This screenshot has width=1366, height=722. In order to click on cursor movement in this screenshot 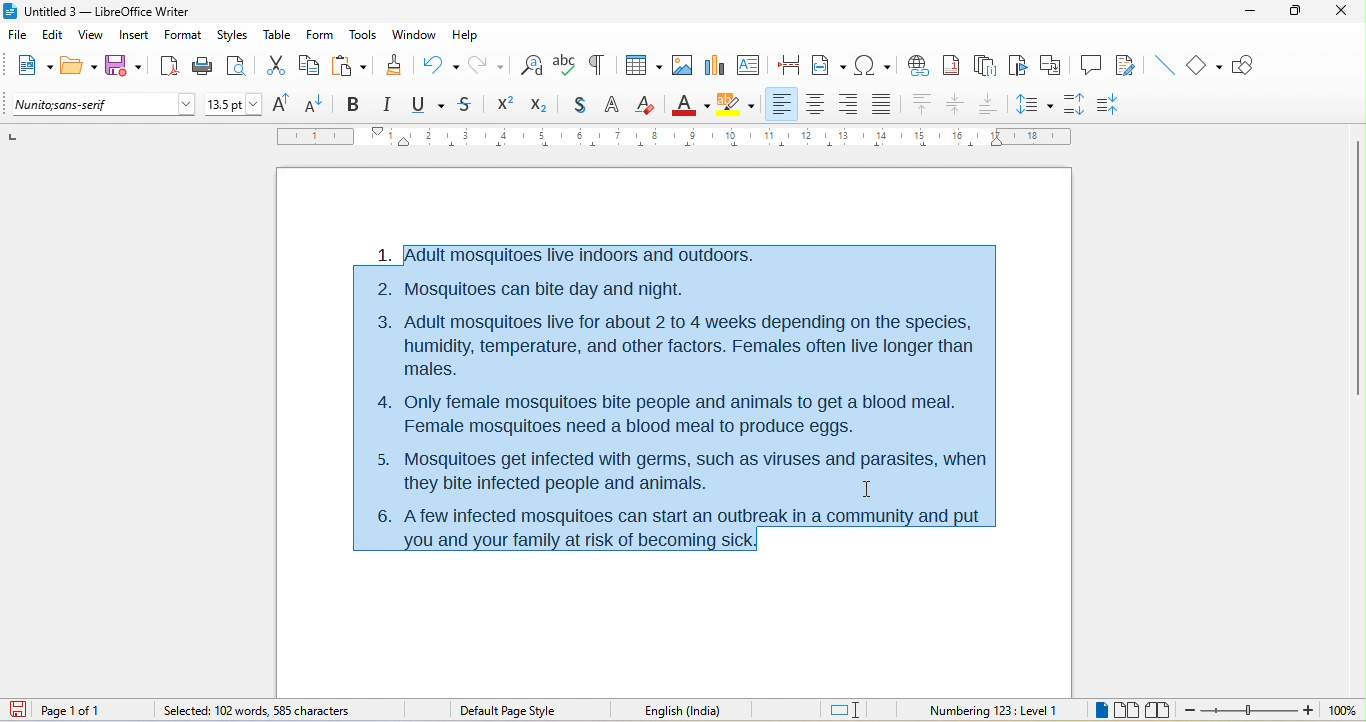, I will do `click(870, 487)`.